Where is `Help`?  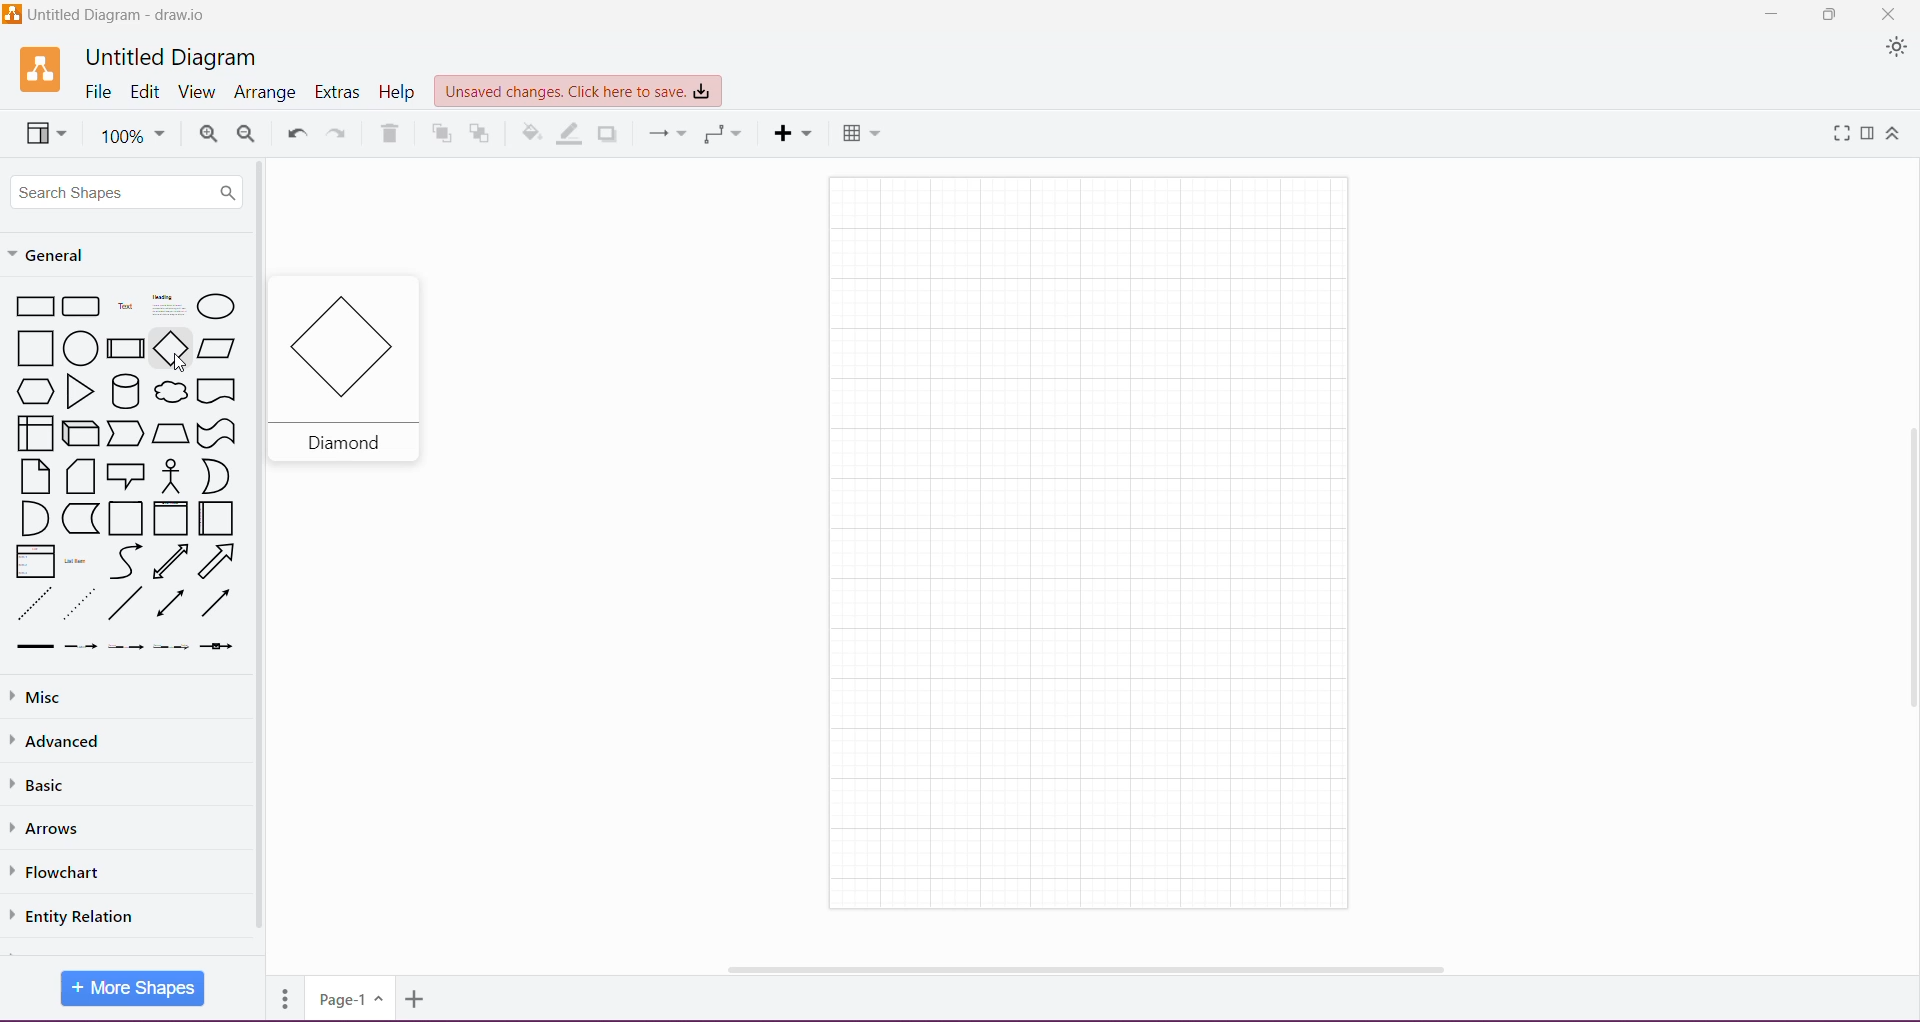
Help is located at coordinates (397, 93).